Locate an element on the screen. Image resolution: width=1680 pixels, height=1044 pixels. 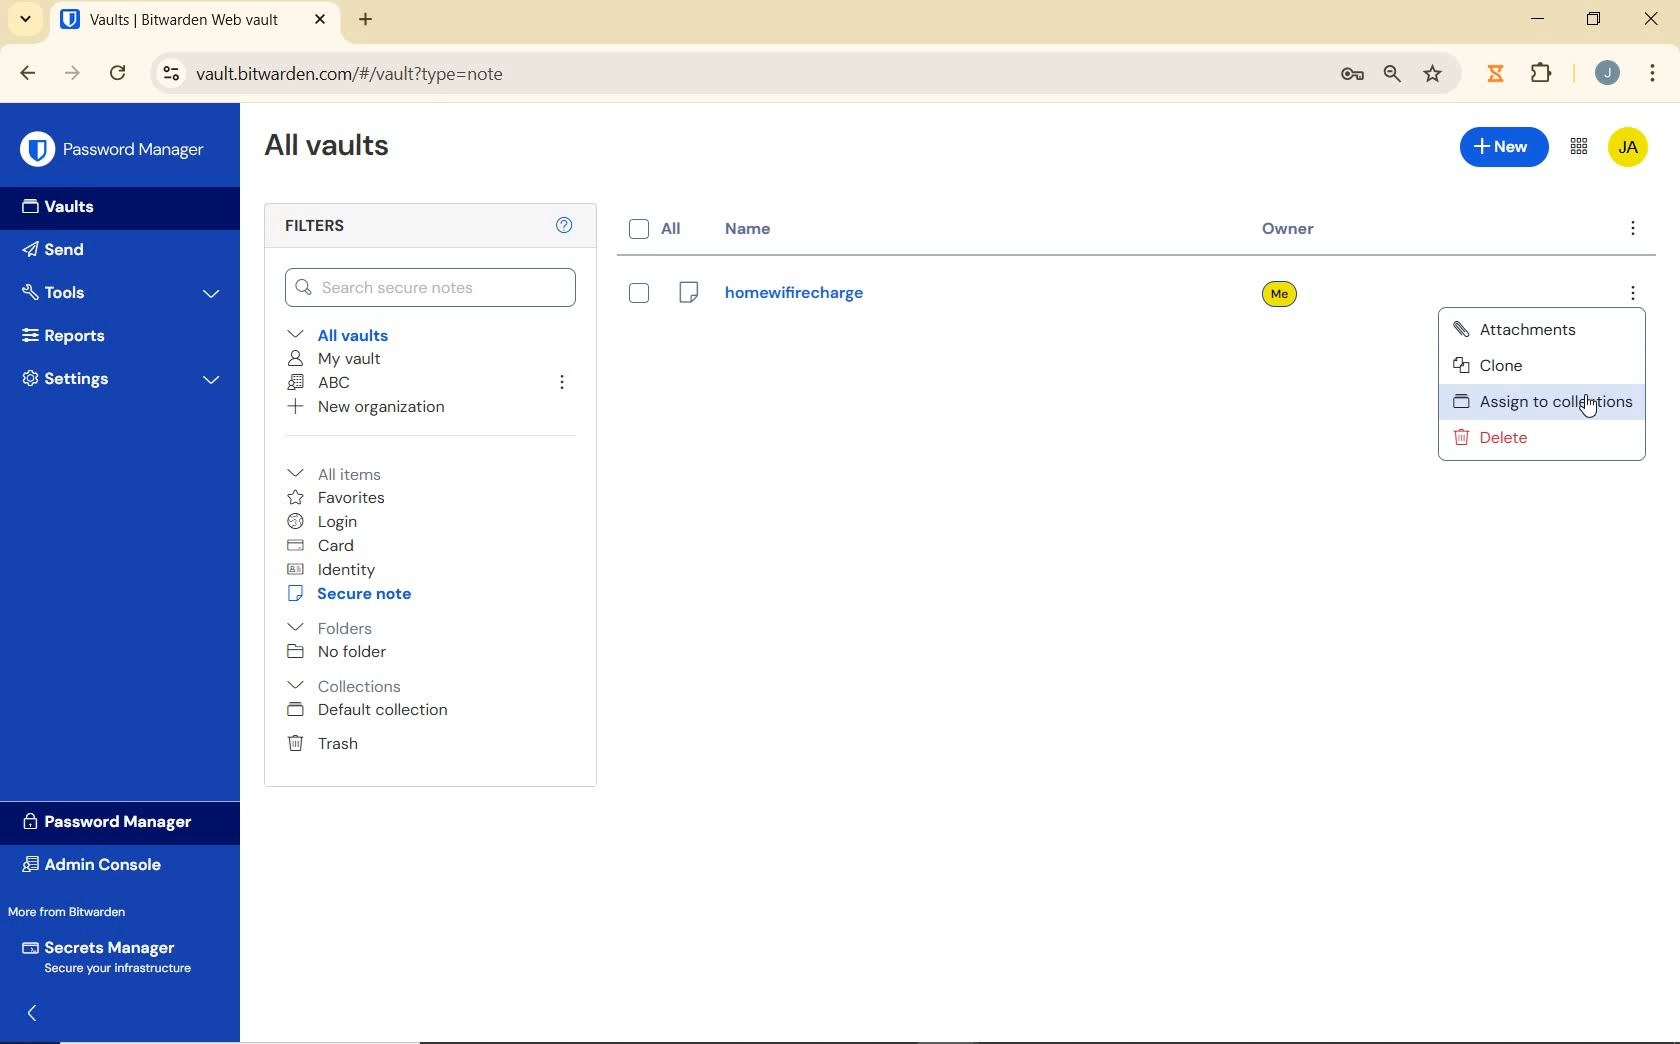
Bitwarden Account is located at coordinates (1630, 149).